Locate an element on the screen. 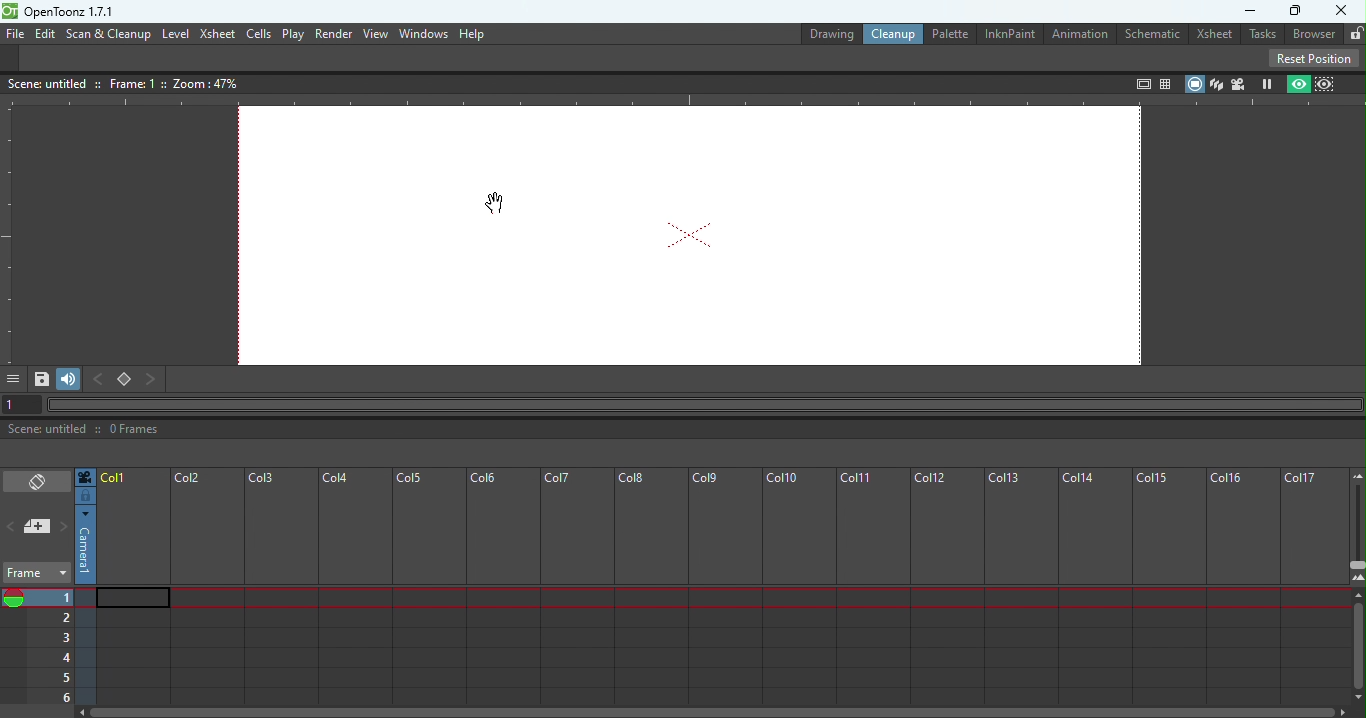 This screenshot has width=1366, height=718. Click to select camera is located at coordinates (86, 473).